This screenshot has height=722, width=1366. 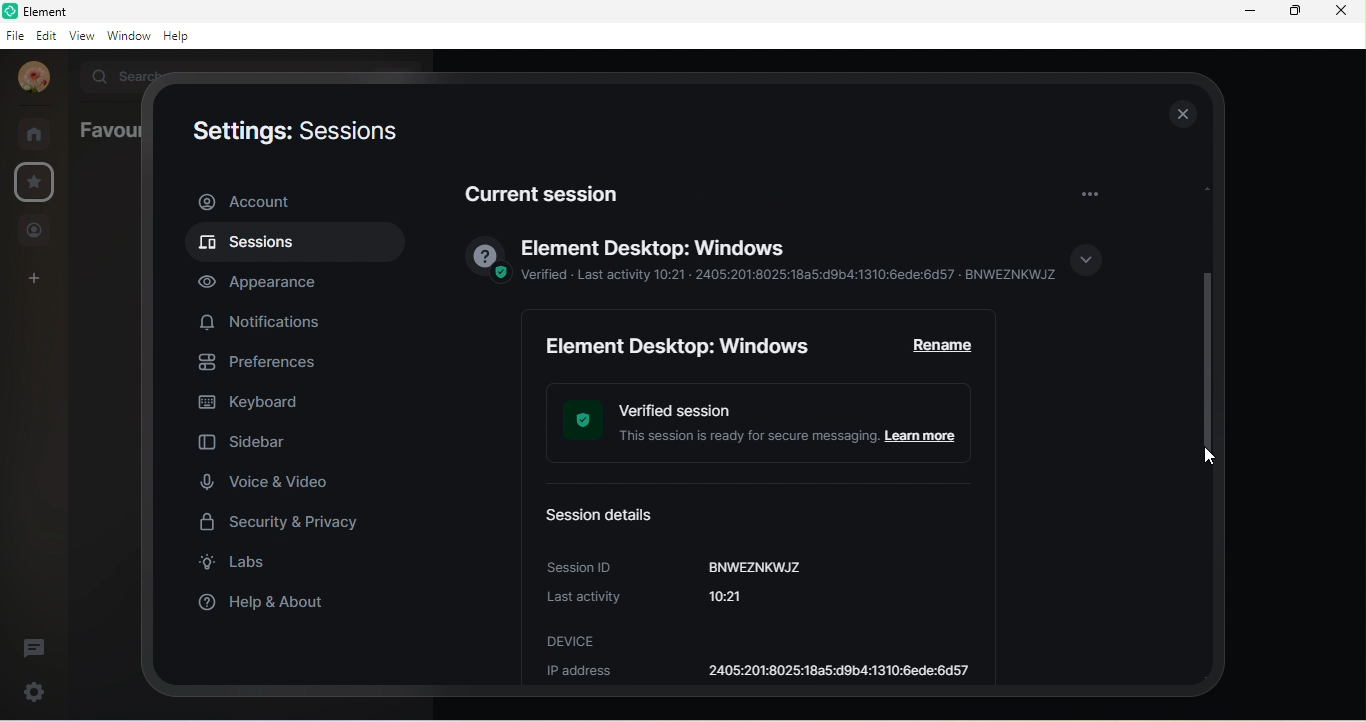 What do you see at coordinates (248, 445) in the screenshot?
I see `sidebar` at bounding box center [248, 445].